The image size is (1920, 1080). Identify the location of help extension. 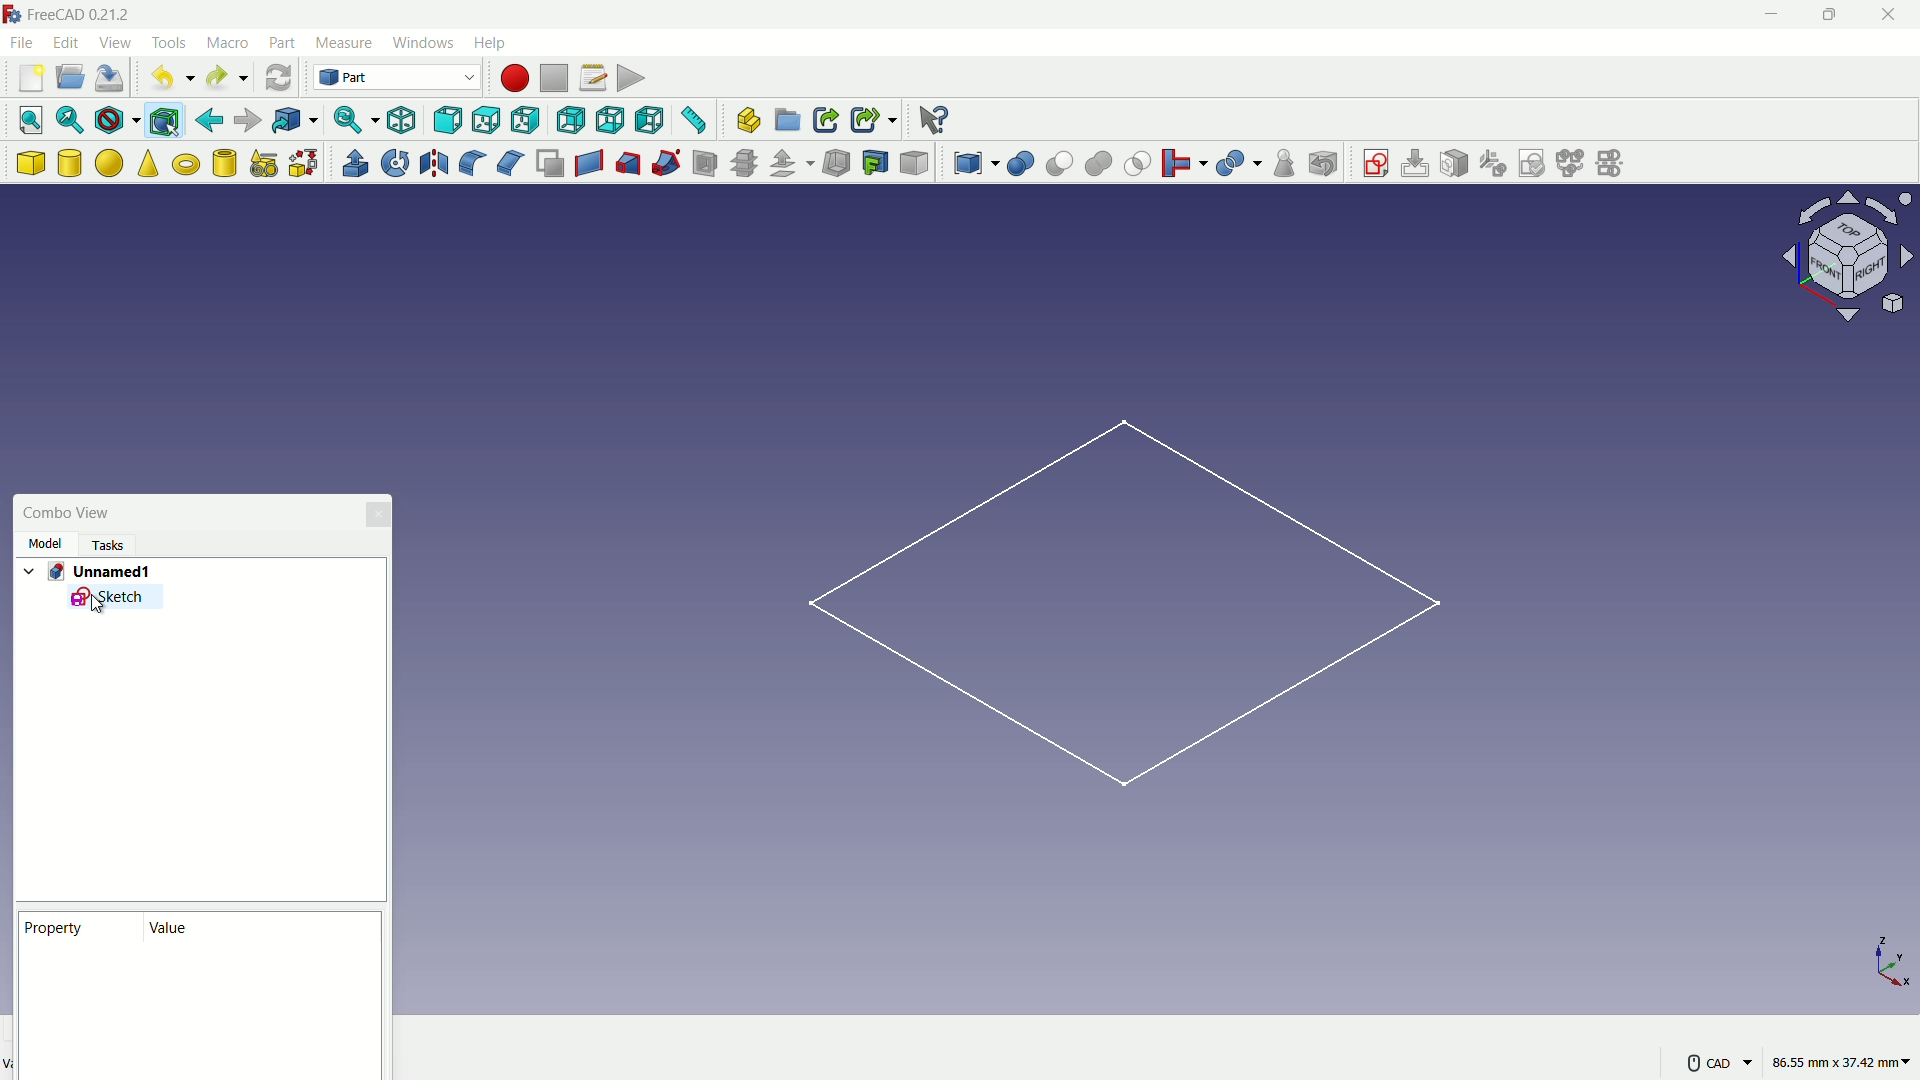
(932, 119).